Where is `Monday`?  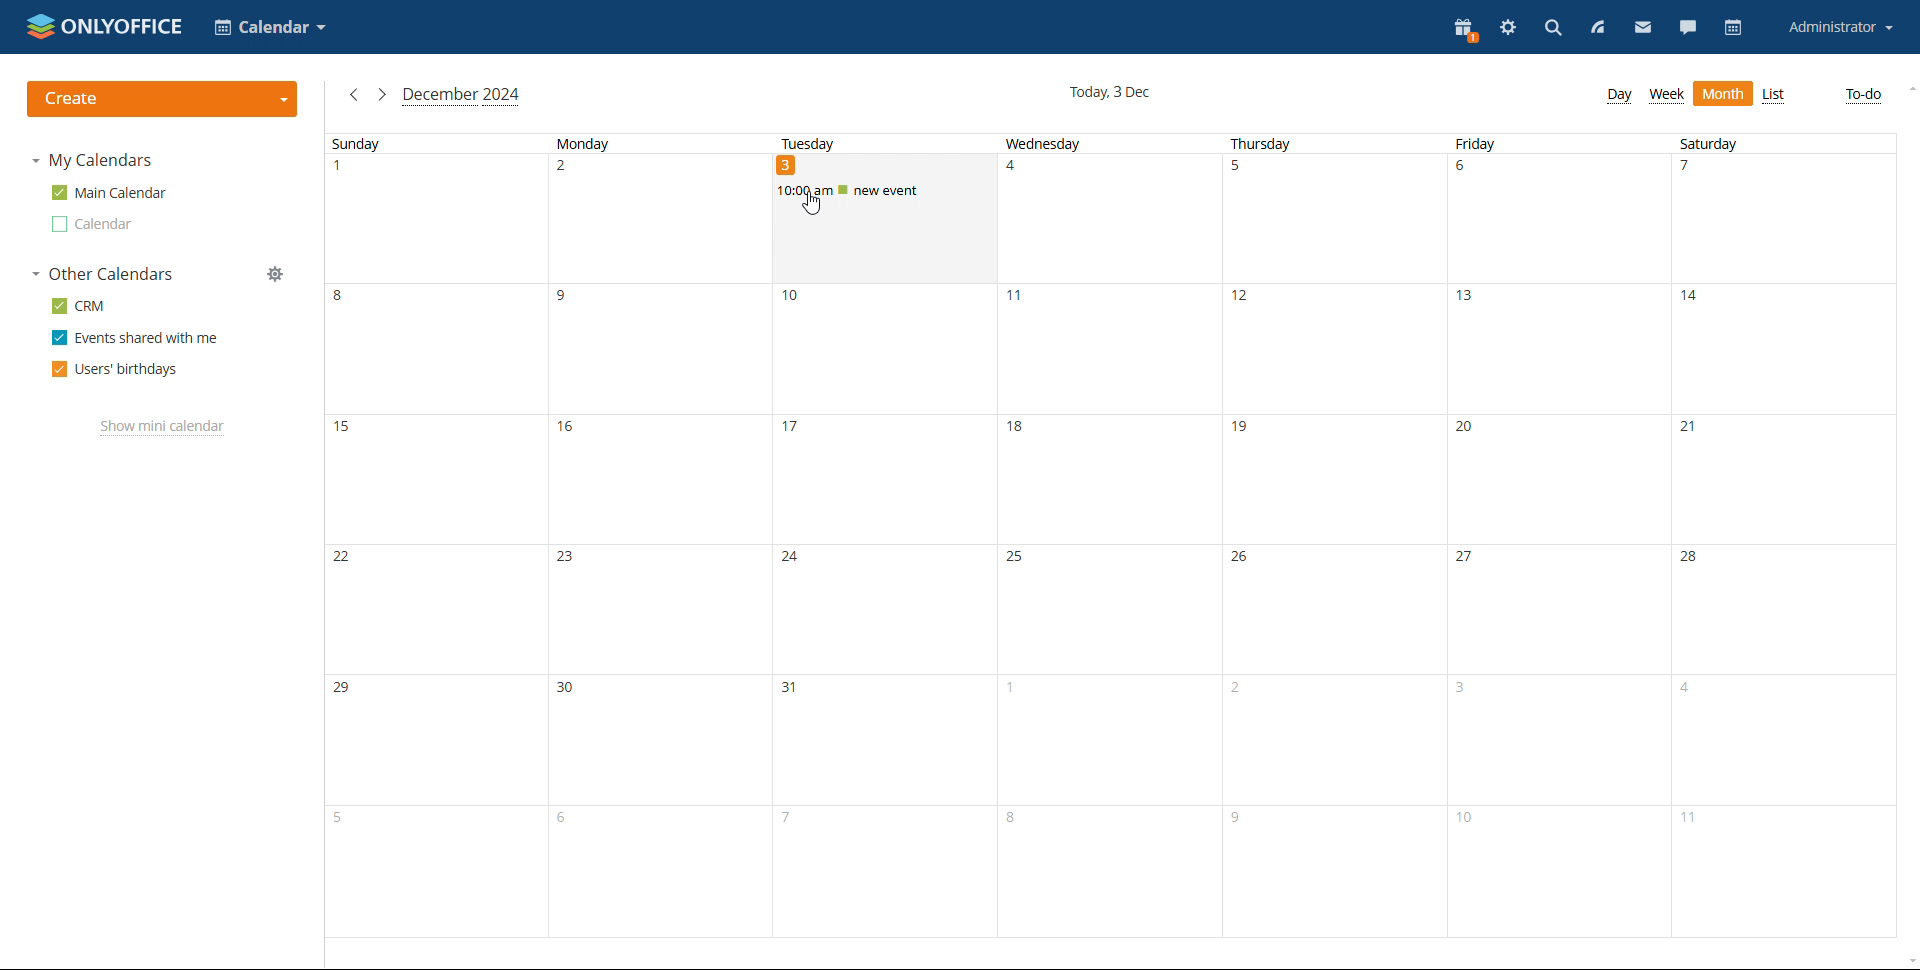 Monday is located at coordinates (653, 142).